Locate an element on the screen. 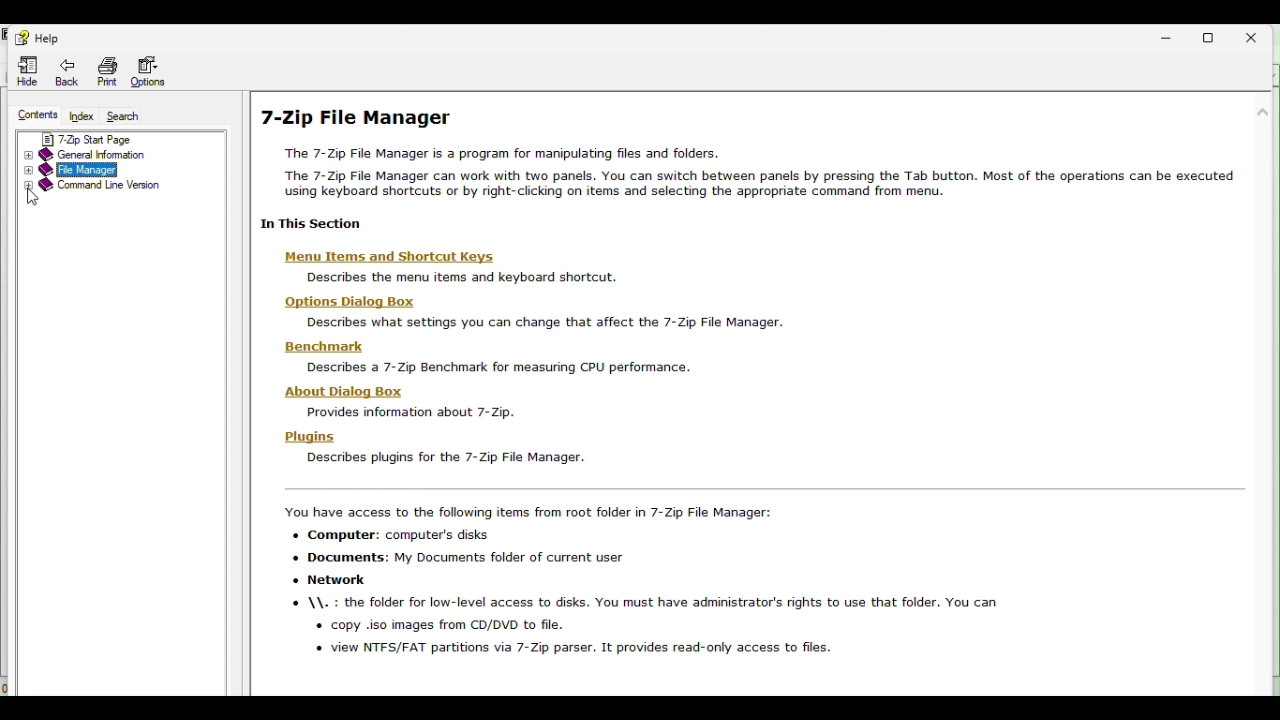  ‘About Dialog Box is located at coordinates (335, 389).